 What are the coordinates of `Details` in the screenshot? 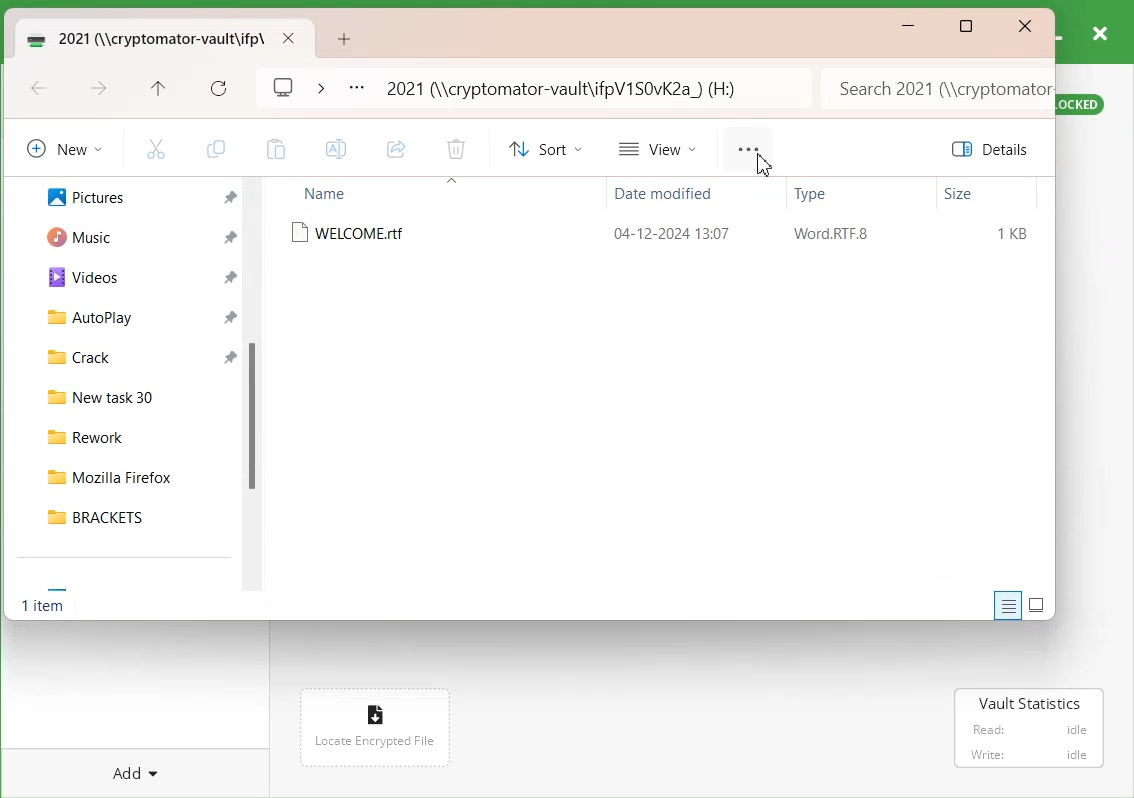 It's located at (994, 149).